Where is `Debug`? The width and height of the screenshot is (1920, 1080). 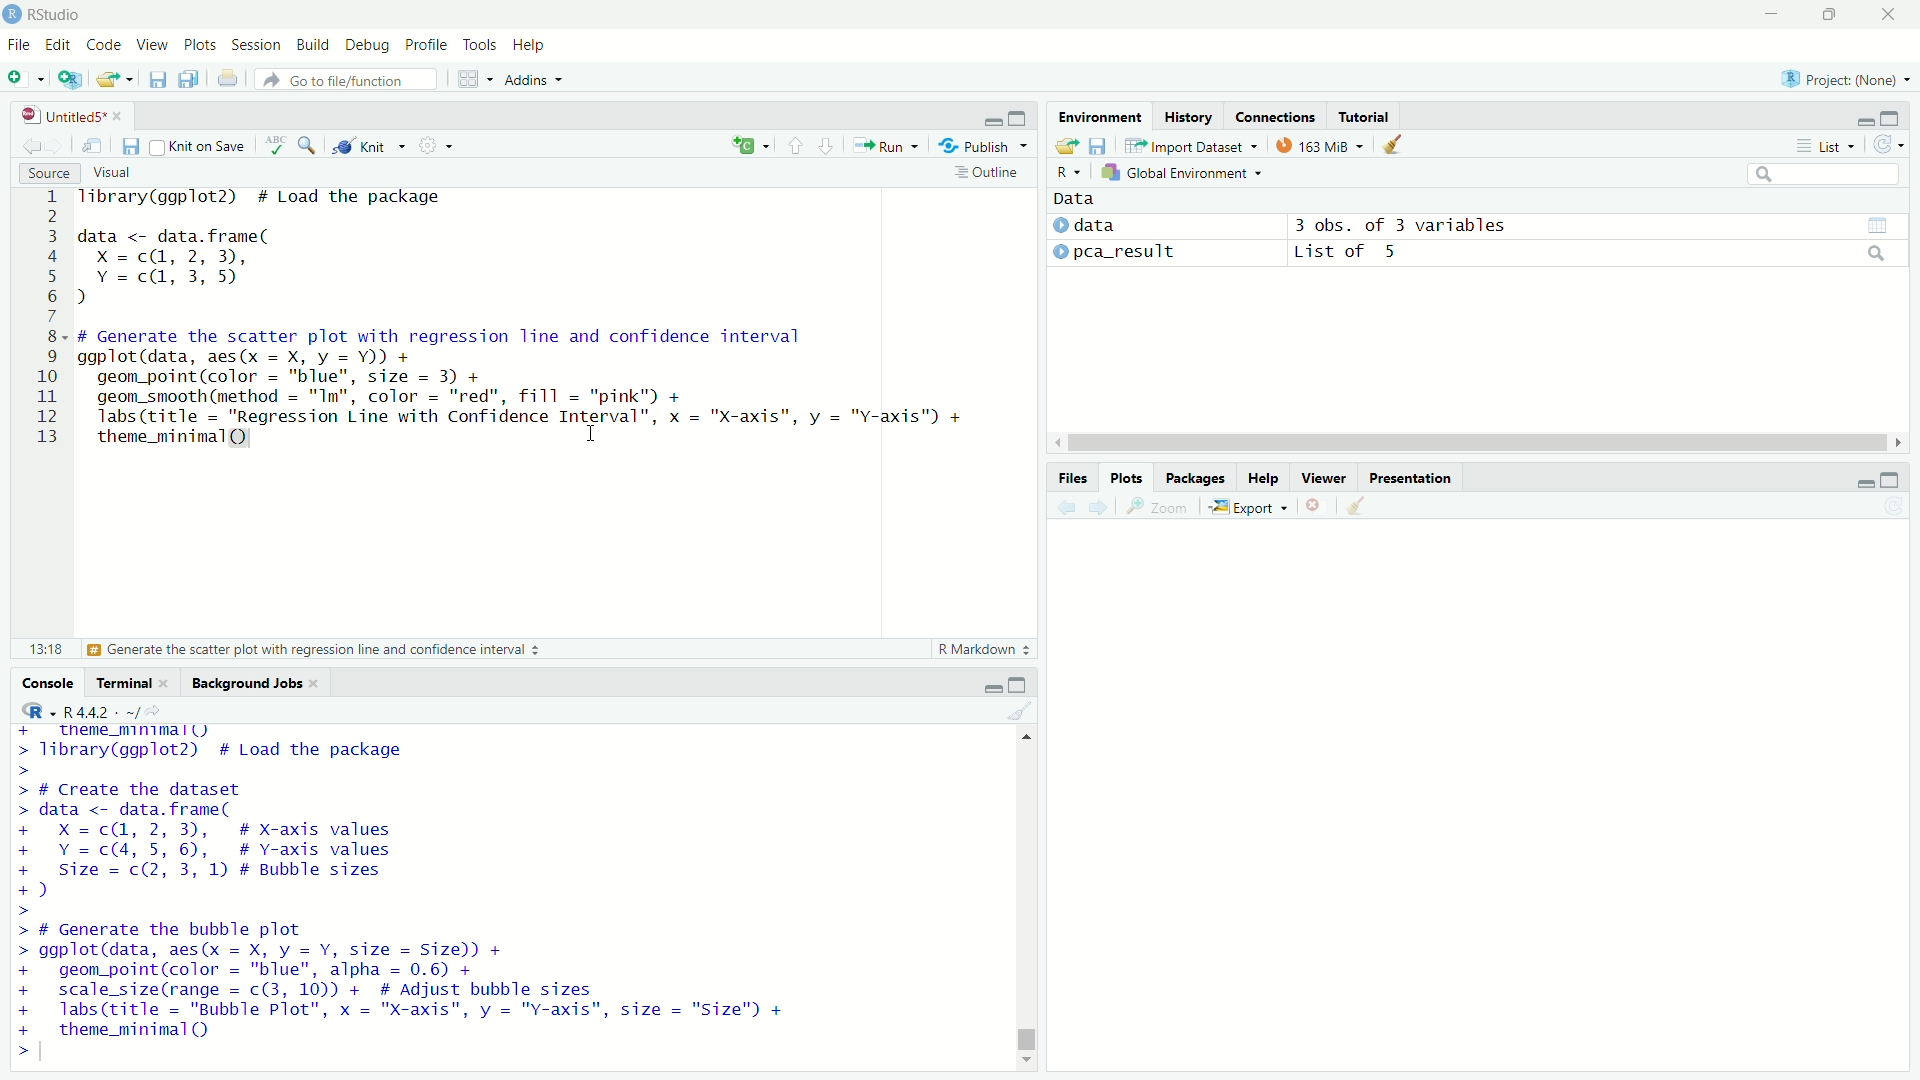
Debug is located at coordinates (367, 45).